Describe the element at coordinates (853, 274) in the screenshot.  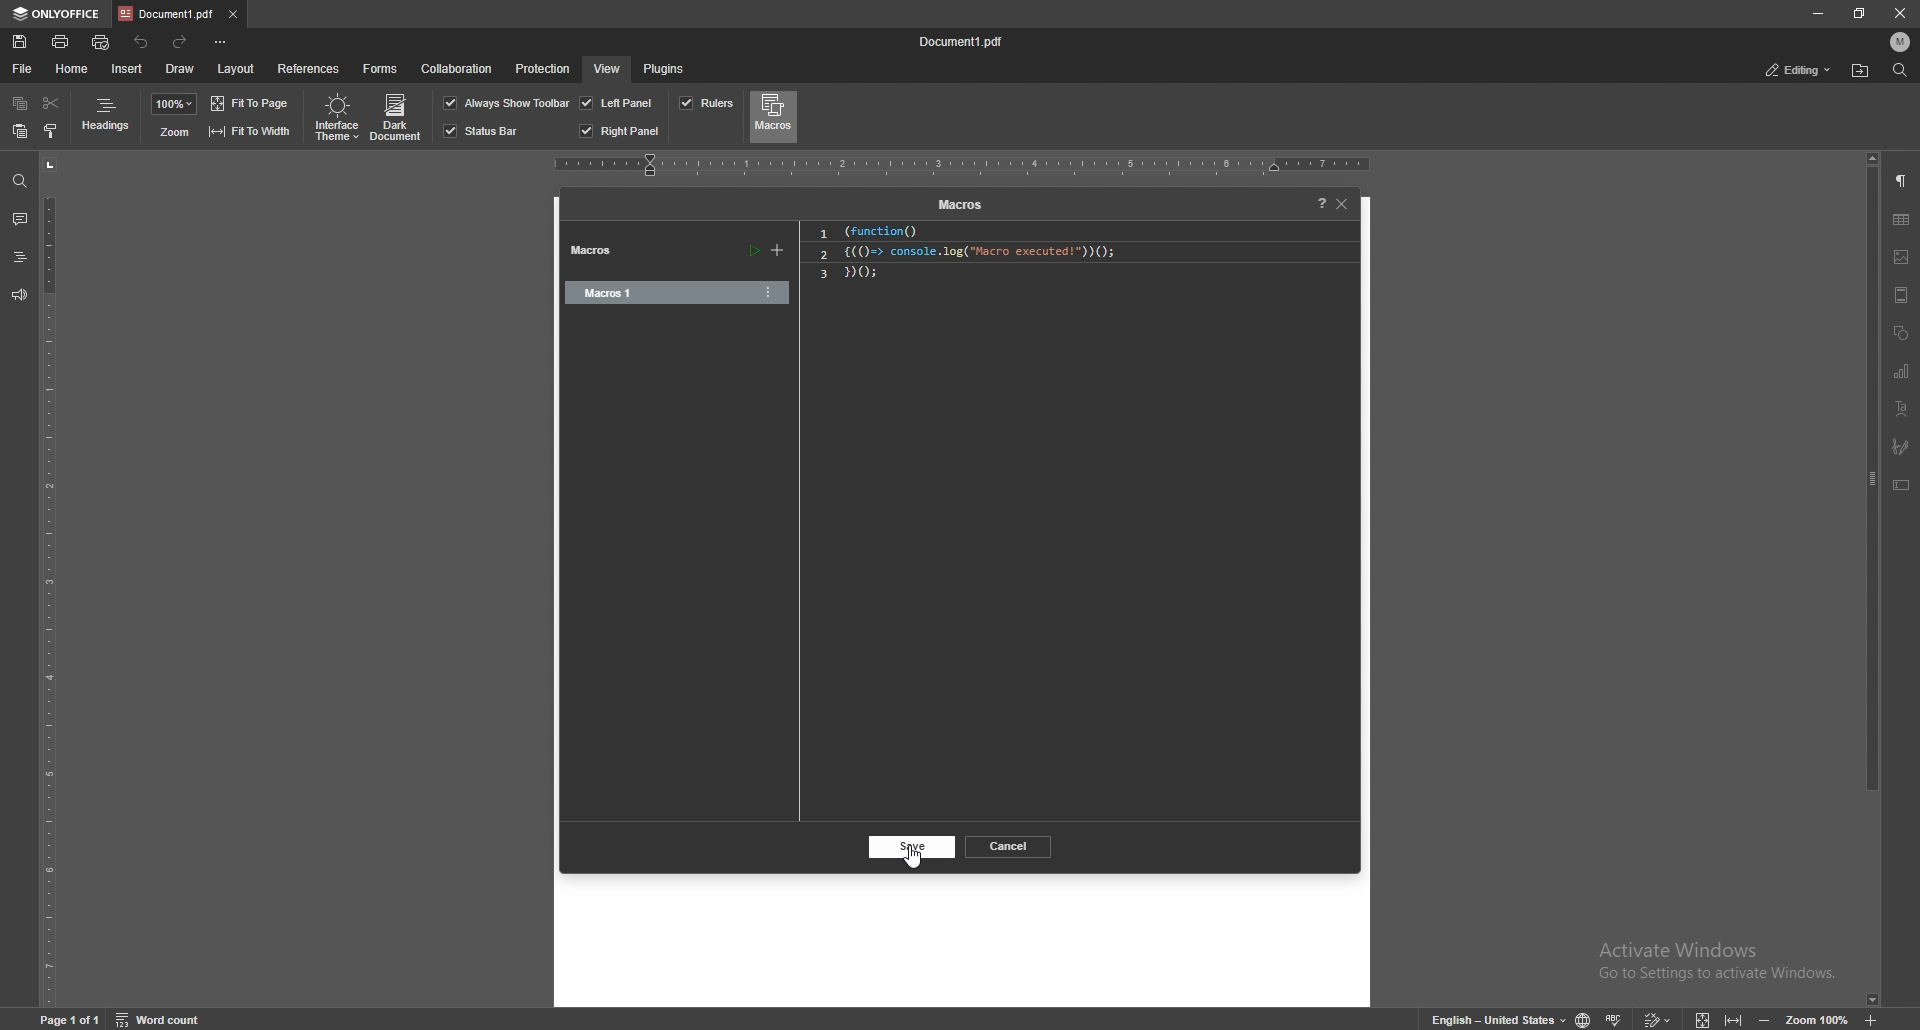
I see `Code` at that location.